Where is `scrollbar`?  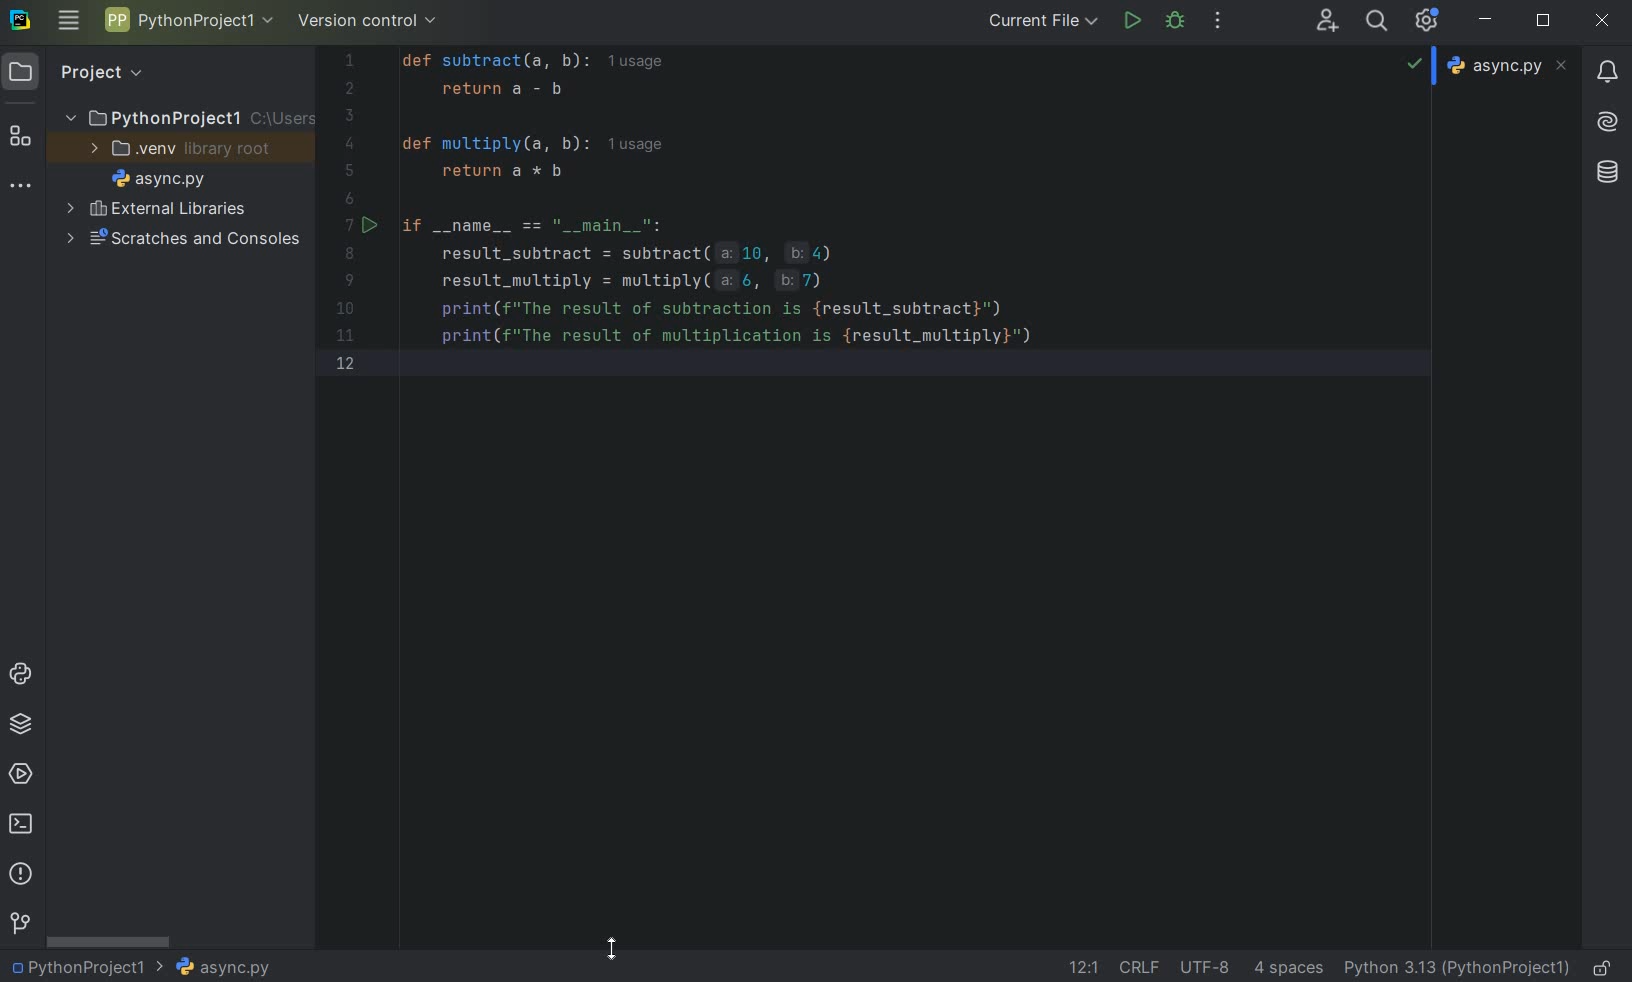 scrollbar is located at coordinates (110, 940).